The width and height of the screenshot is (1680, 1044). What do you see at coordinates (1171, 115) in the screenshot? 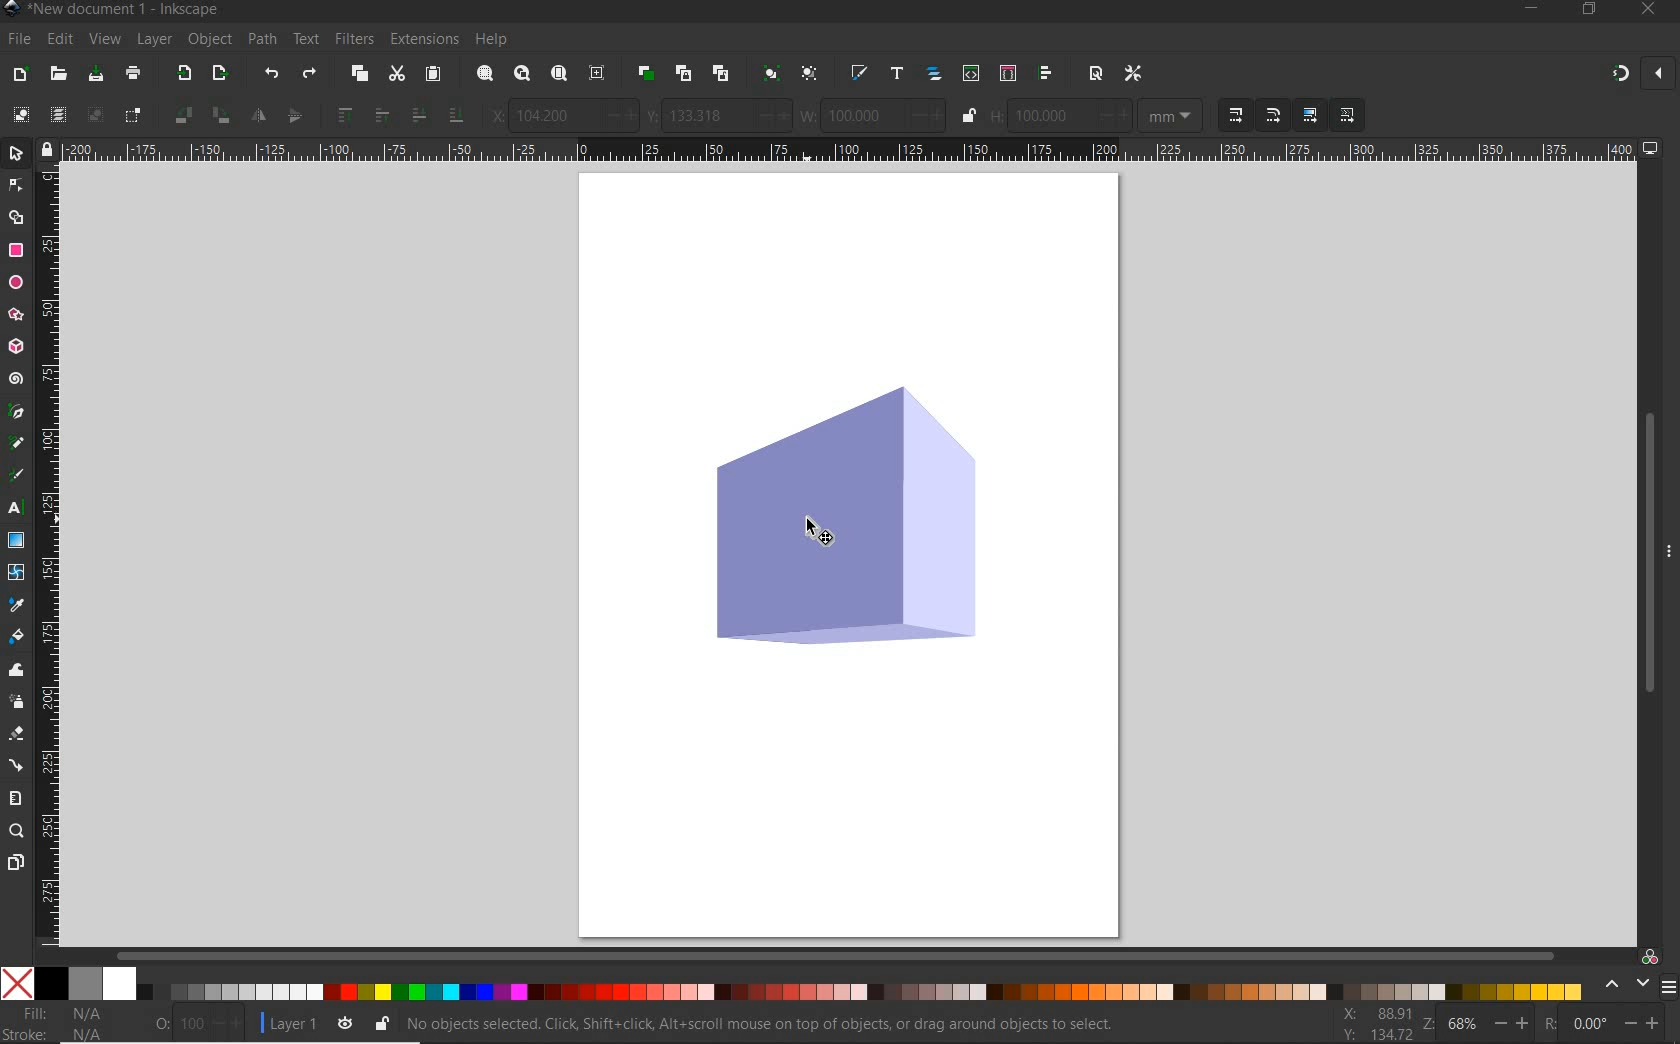
I see `MEASUREMENTS` at bounding box center [1171, 115].